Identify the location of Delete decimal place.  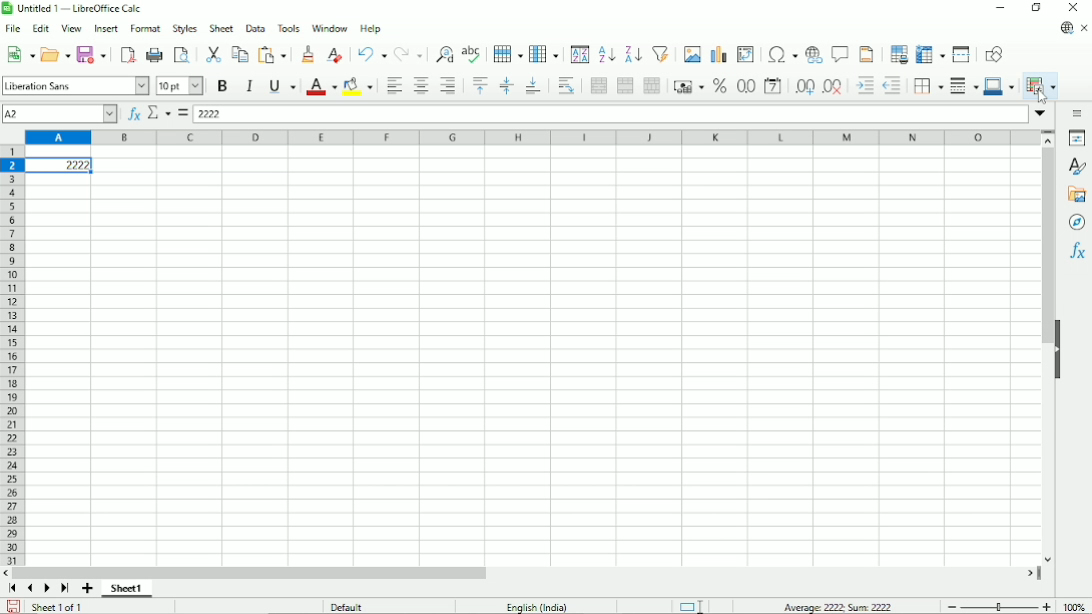
(834, 87).